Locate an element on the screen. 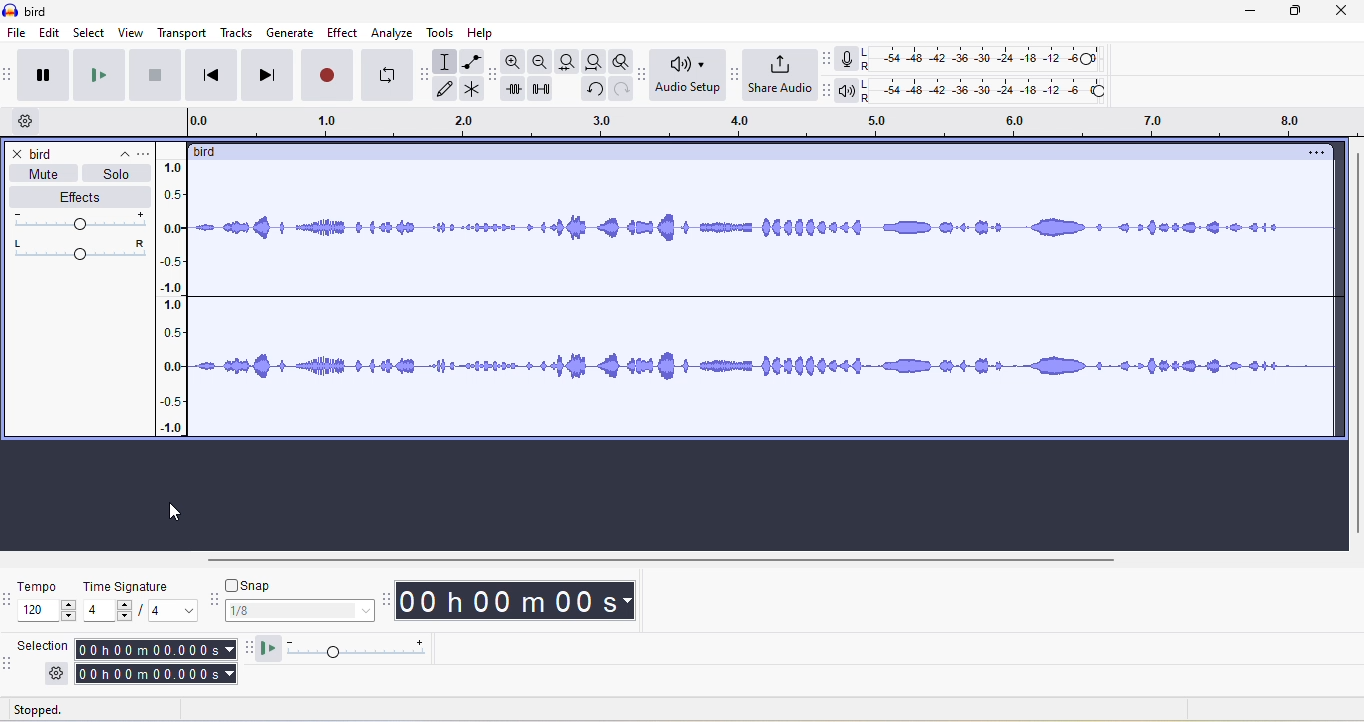 This screenshot has width=1364, height=722. effects is located at coordinates (79, 198).